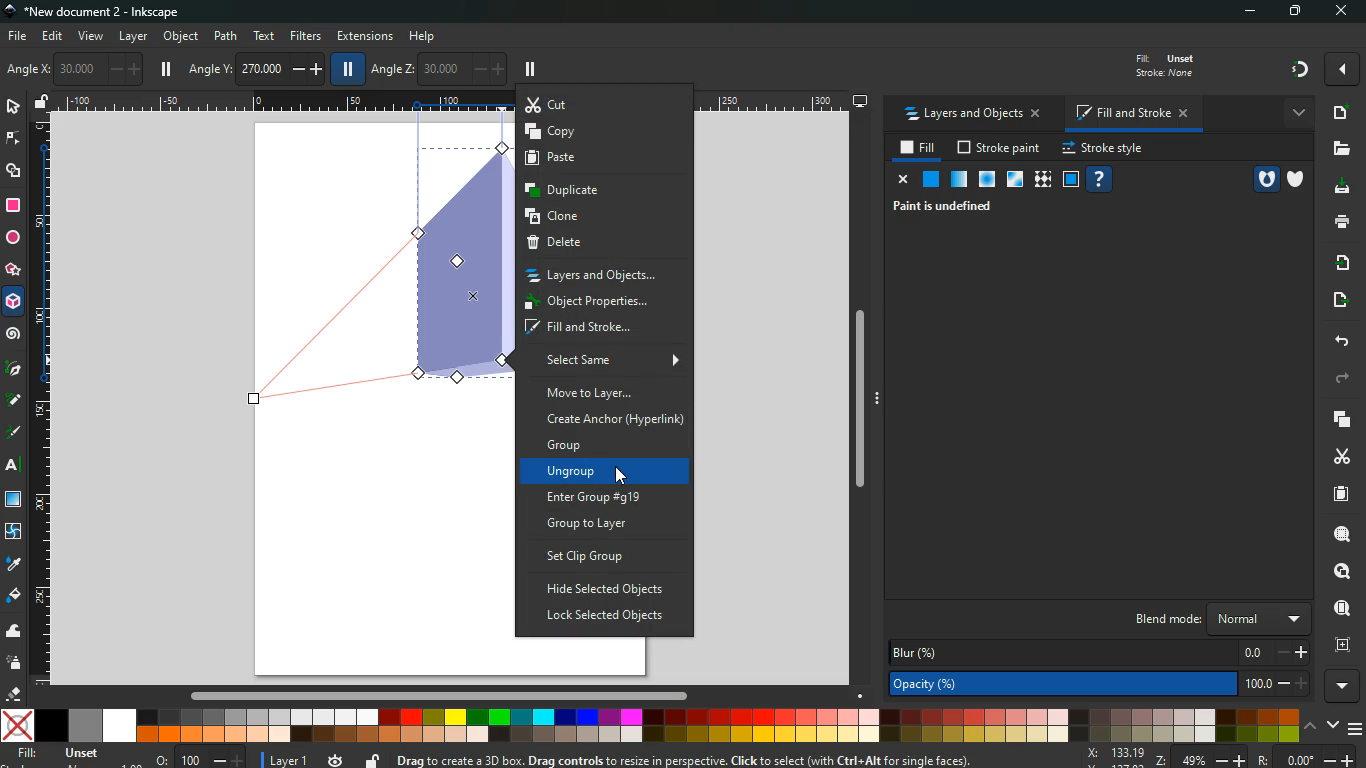  Describe the element at coordinates (1338, 187) in the screenshot. I see `download` at that location.